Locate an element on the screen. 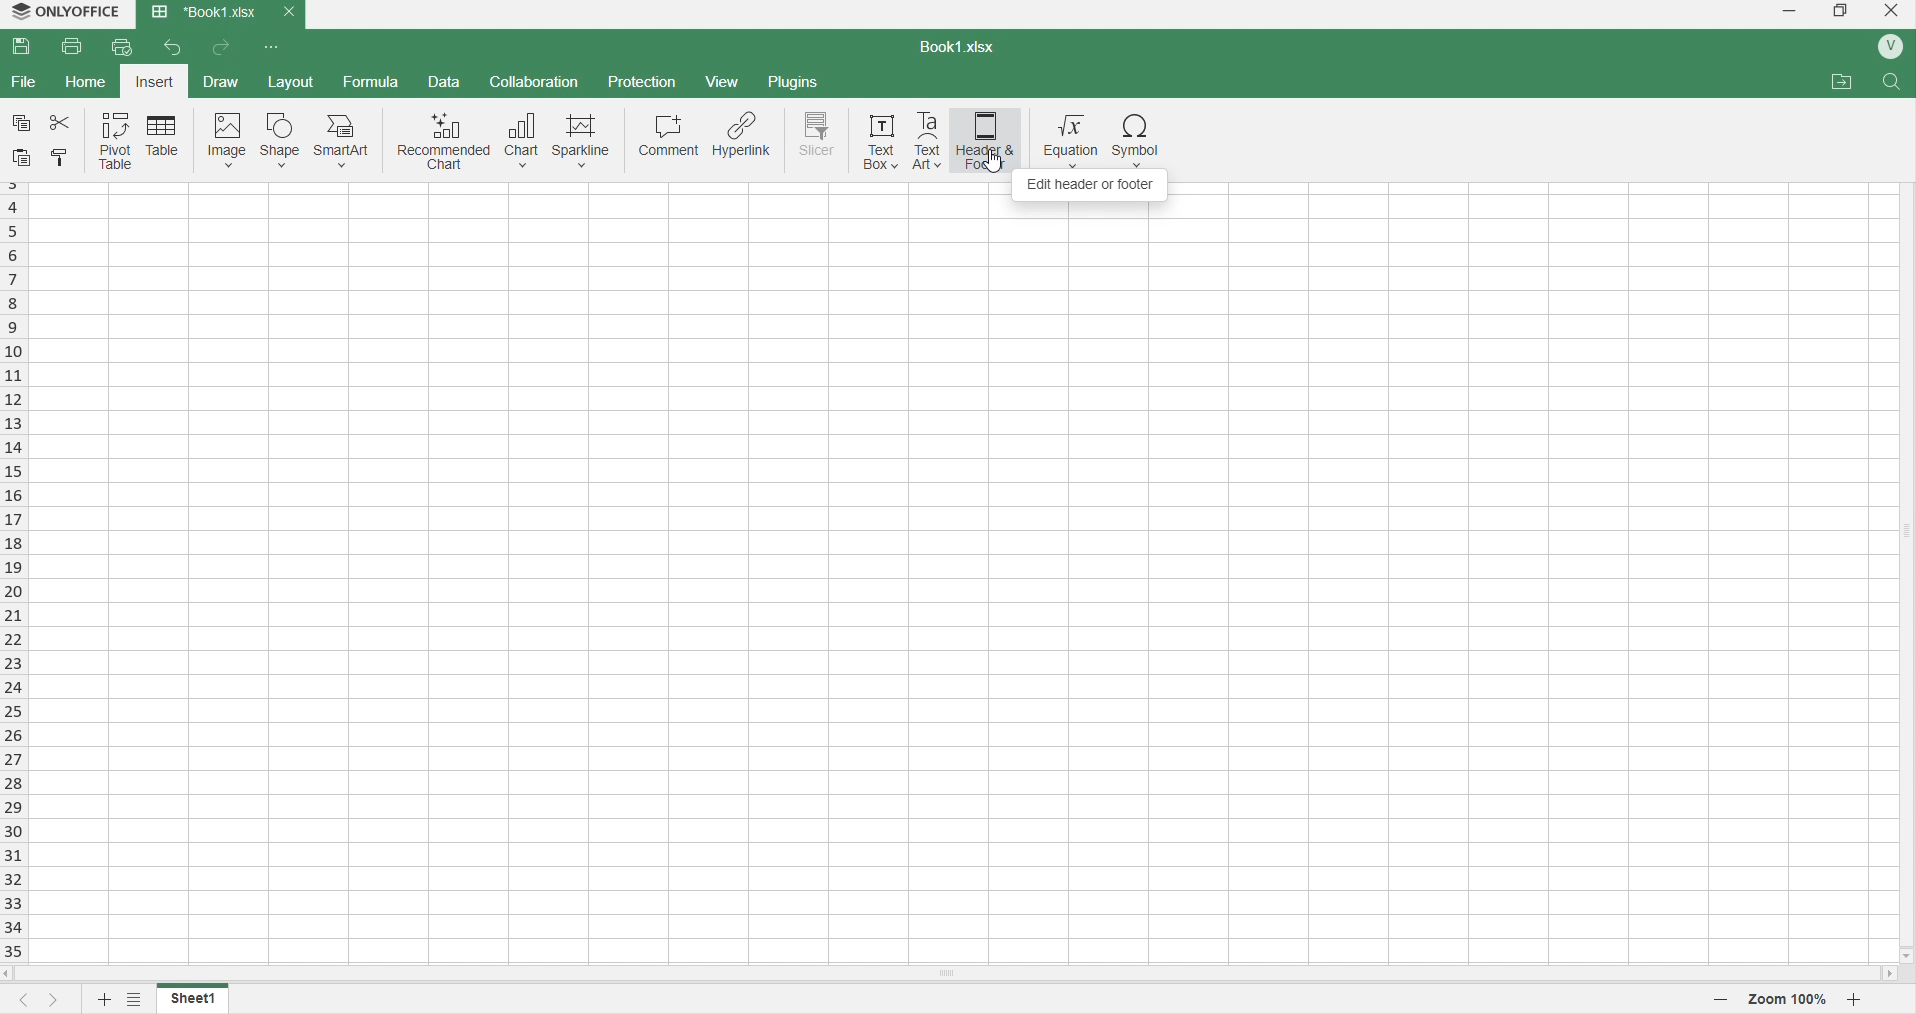  comment is located at coordinates (667, 142).